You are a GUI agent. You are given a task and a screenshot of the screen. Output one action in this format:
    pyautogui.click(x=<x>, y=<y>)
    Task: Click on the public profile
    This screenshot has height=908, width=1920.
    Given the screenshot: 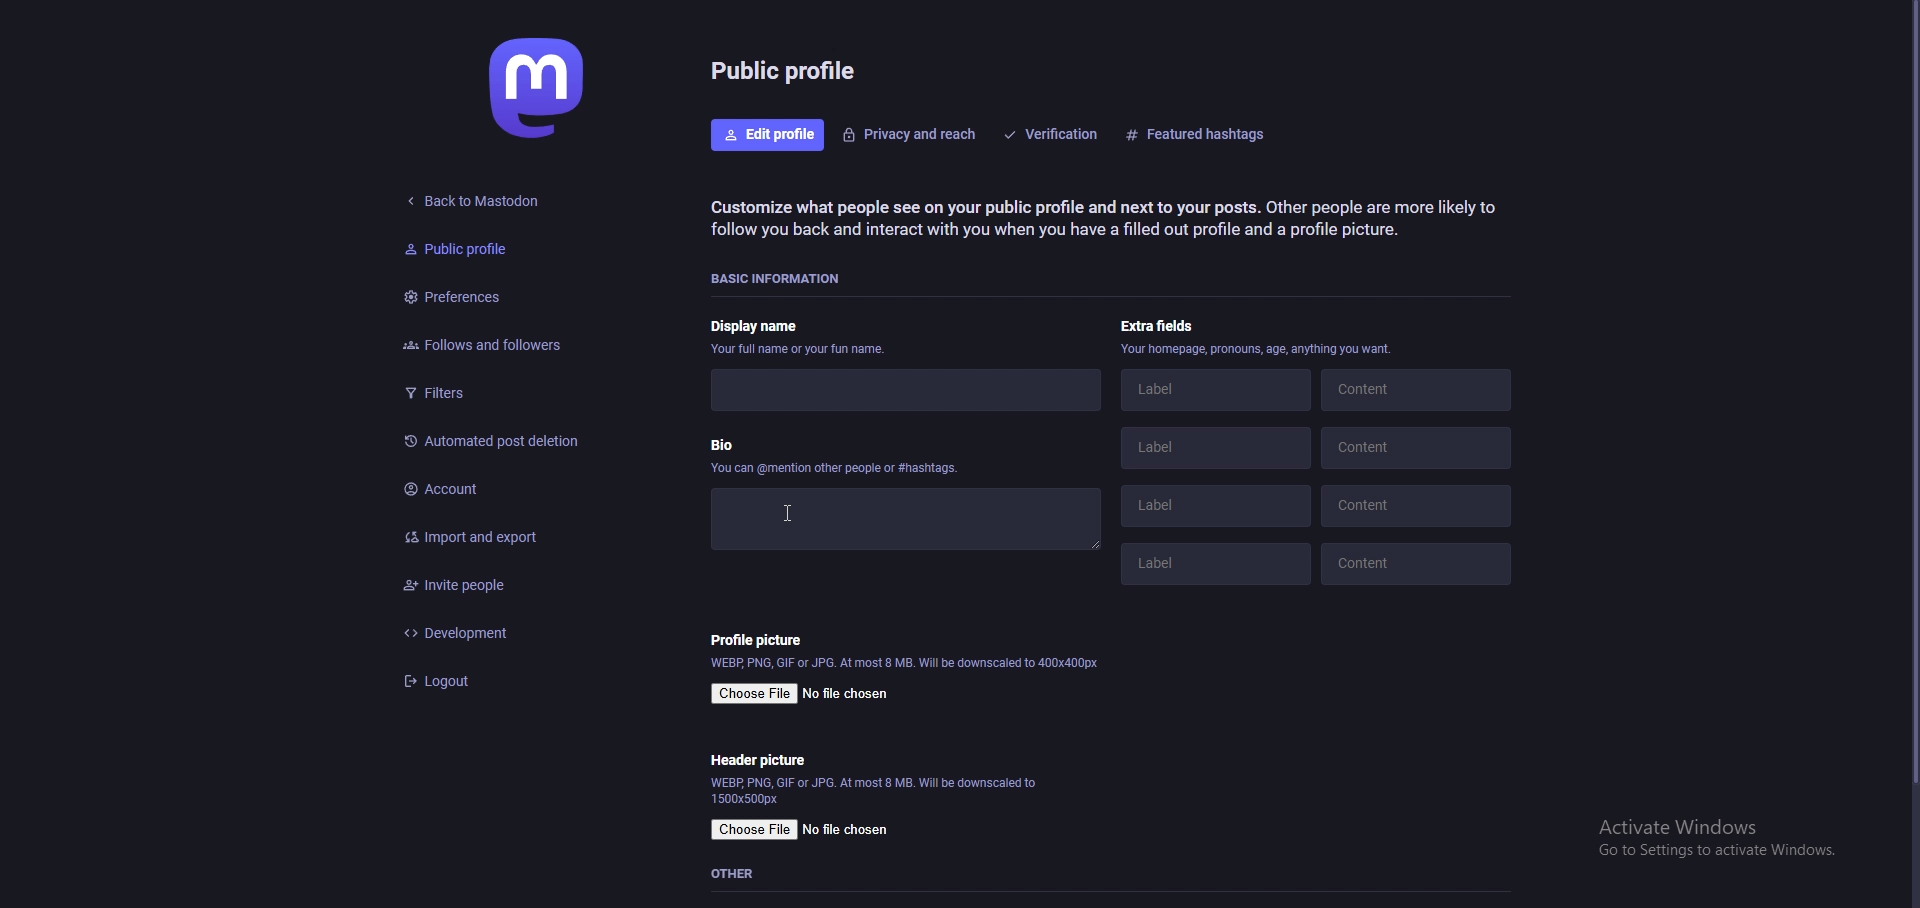 What is the action you would take?
    pyautogui.click(x=482, y=250)
    